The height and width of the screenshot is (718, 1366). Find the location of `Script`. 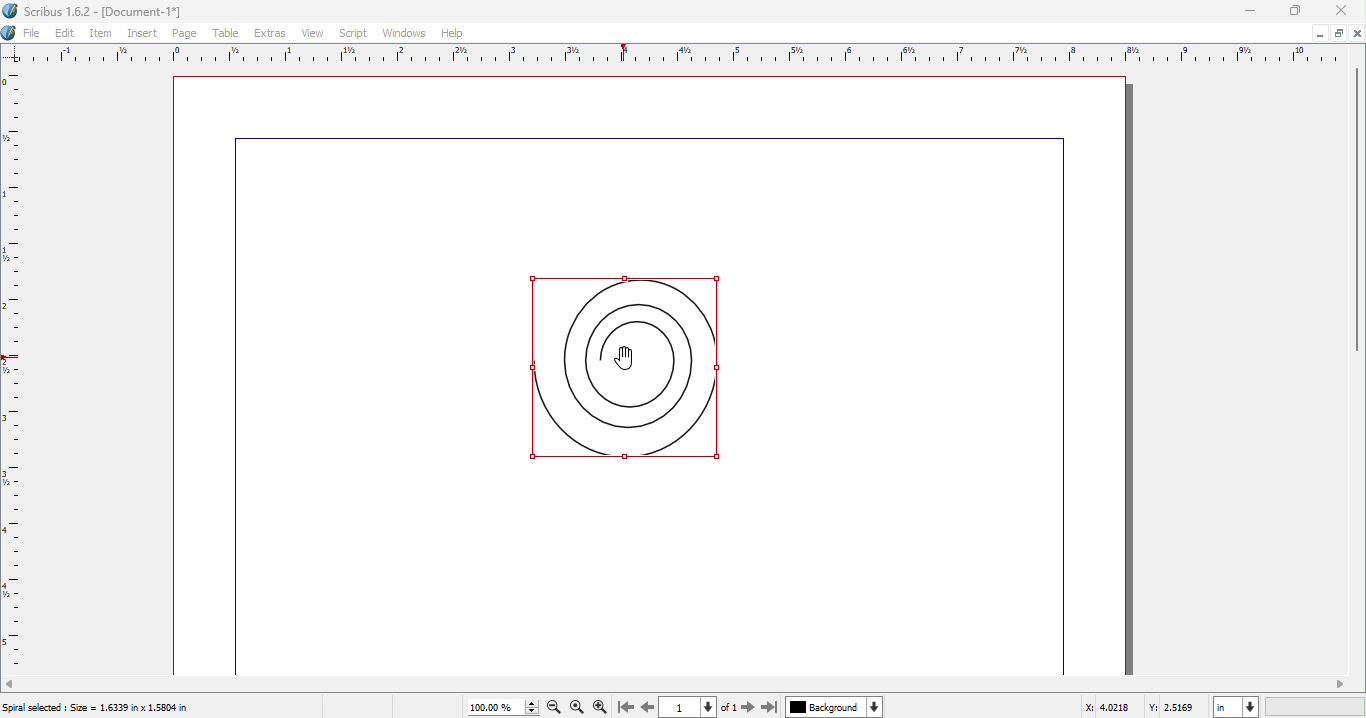

Script is located at coordinates (351, 34).